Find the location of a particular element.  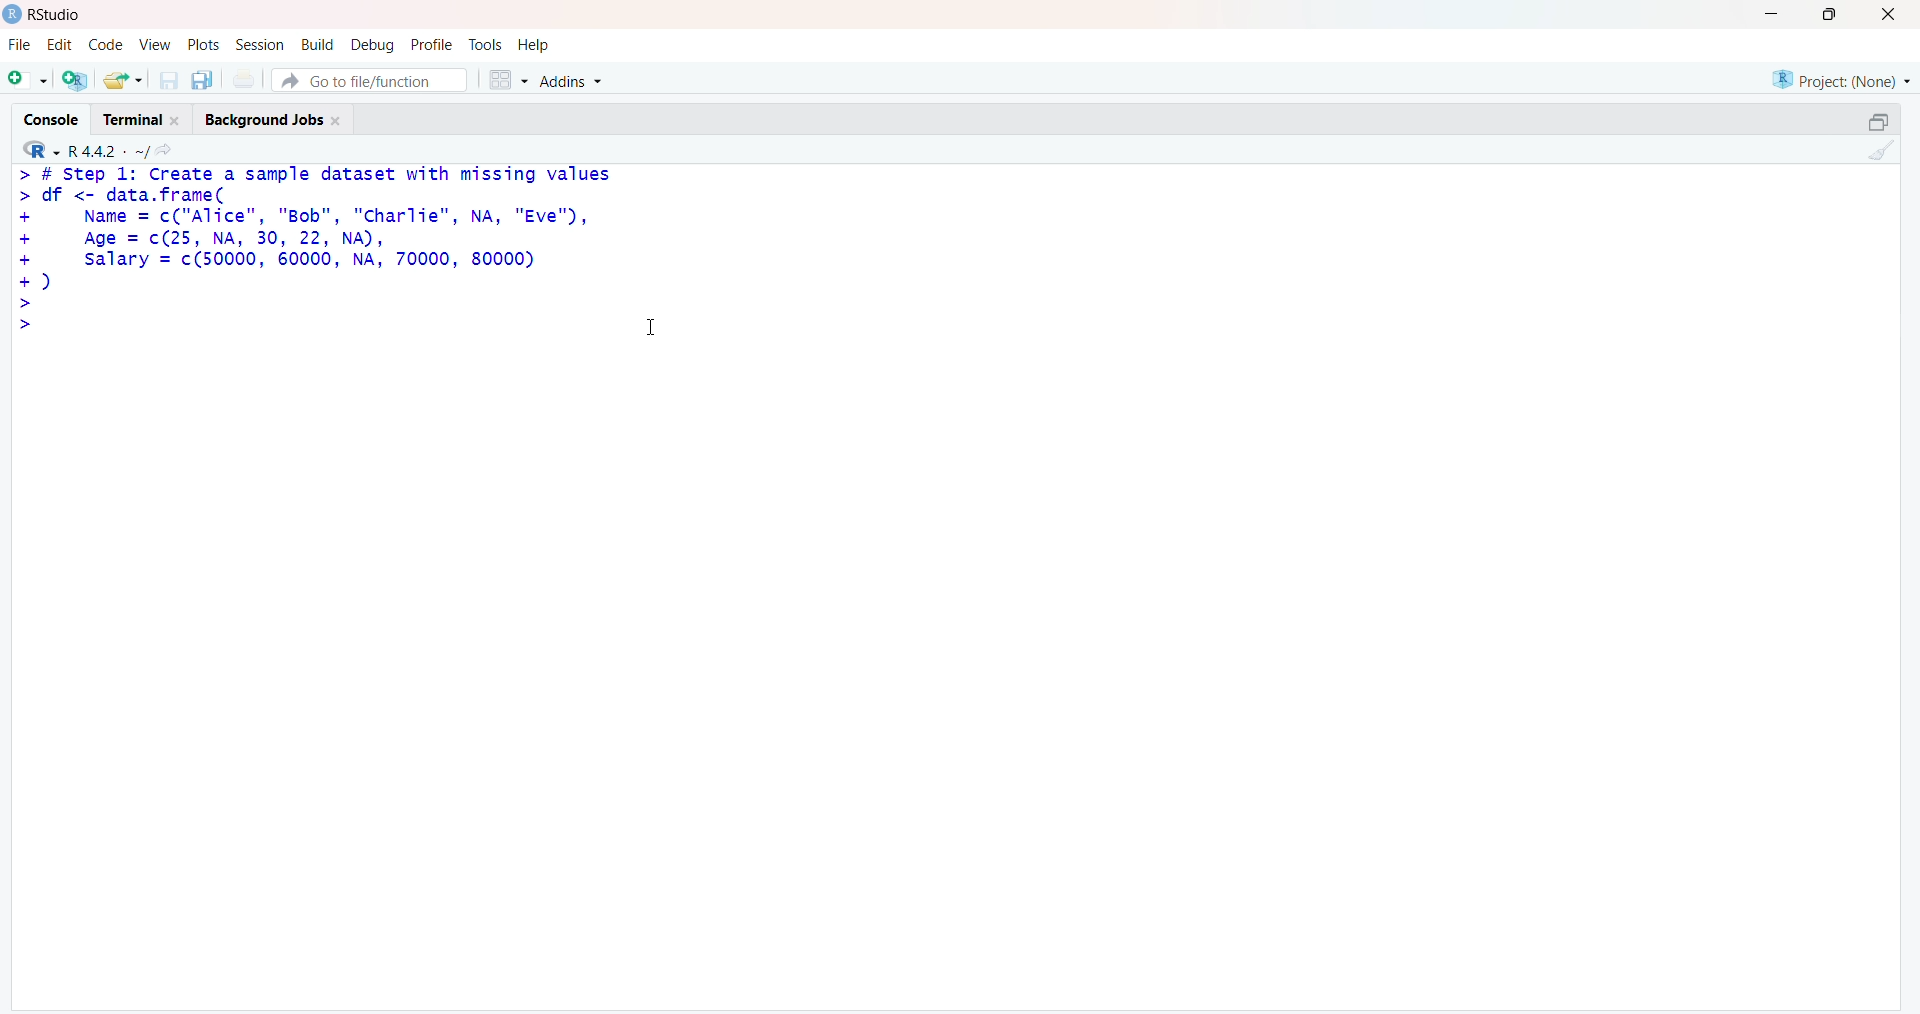

New File is located at coordinates (27, 80).